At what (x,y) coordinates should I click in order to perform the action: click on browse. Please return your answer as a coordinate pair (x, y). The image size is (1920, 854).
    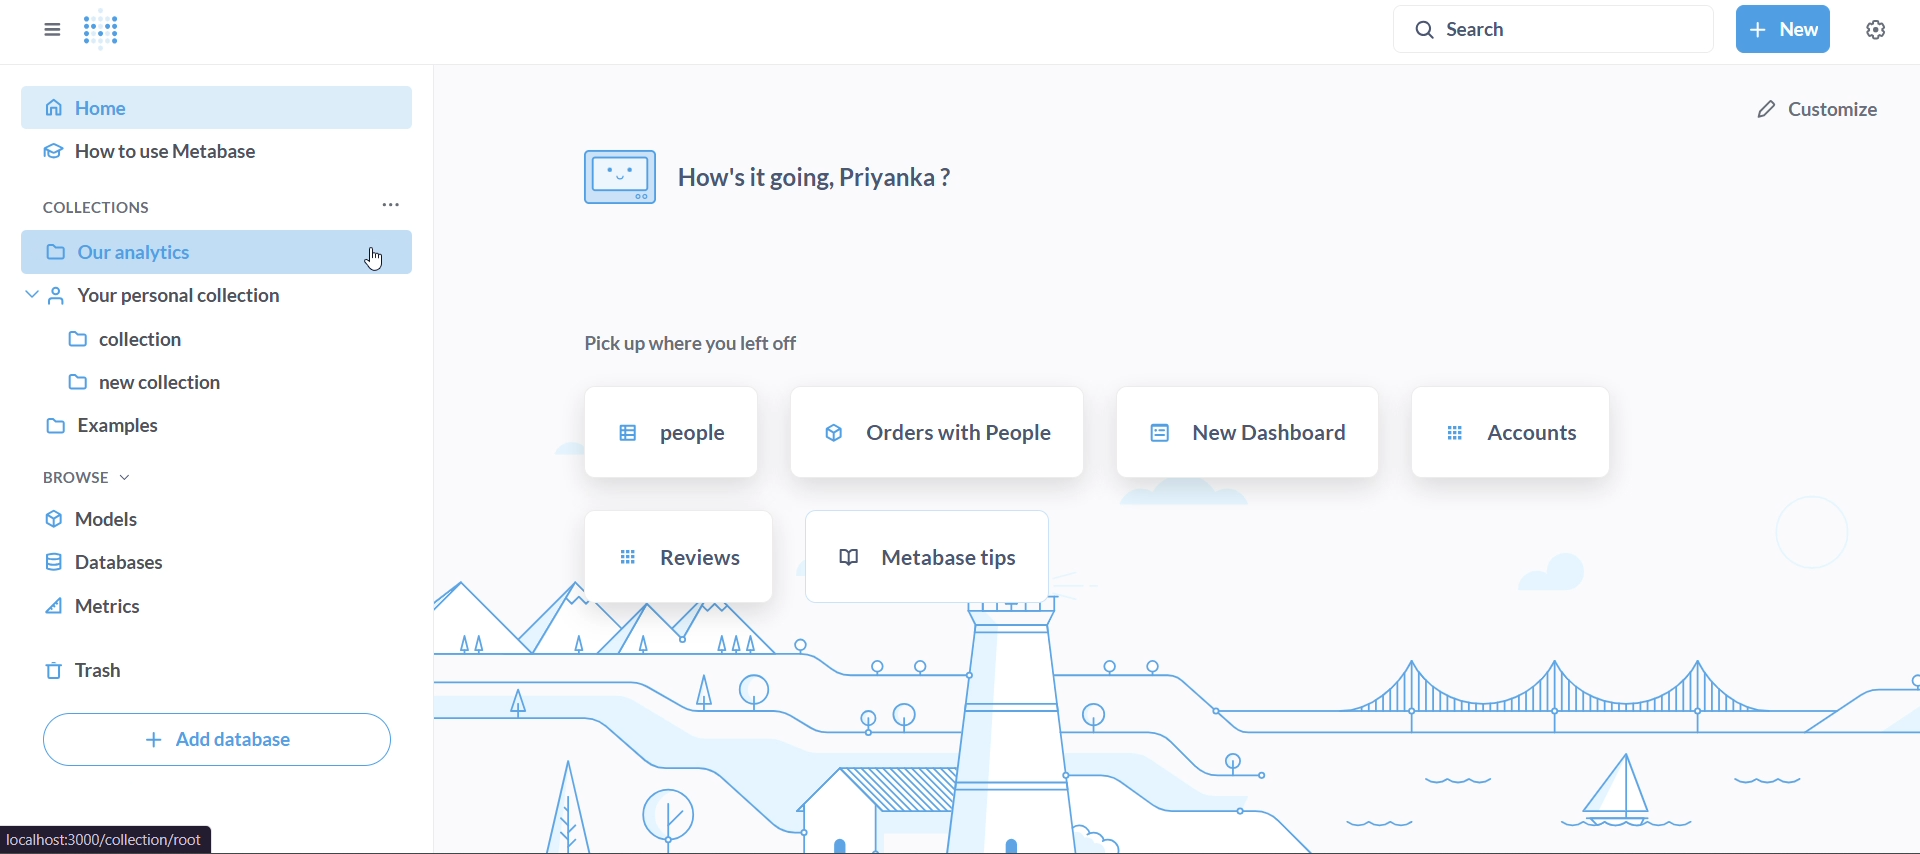
    Looking at the image, I should click on (85, 476).